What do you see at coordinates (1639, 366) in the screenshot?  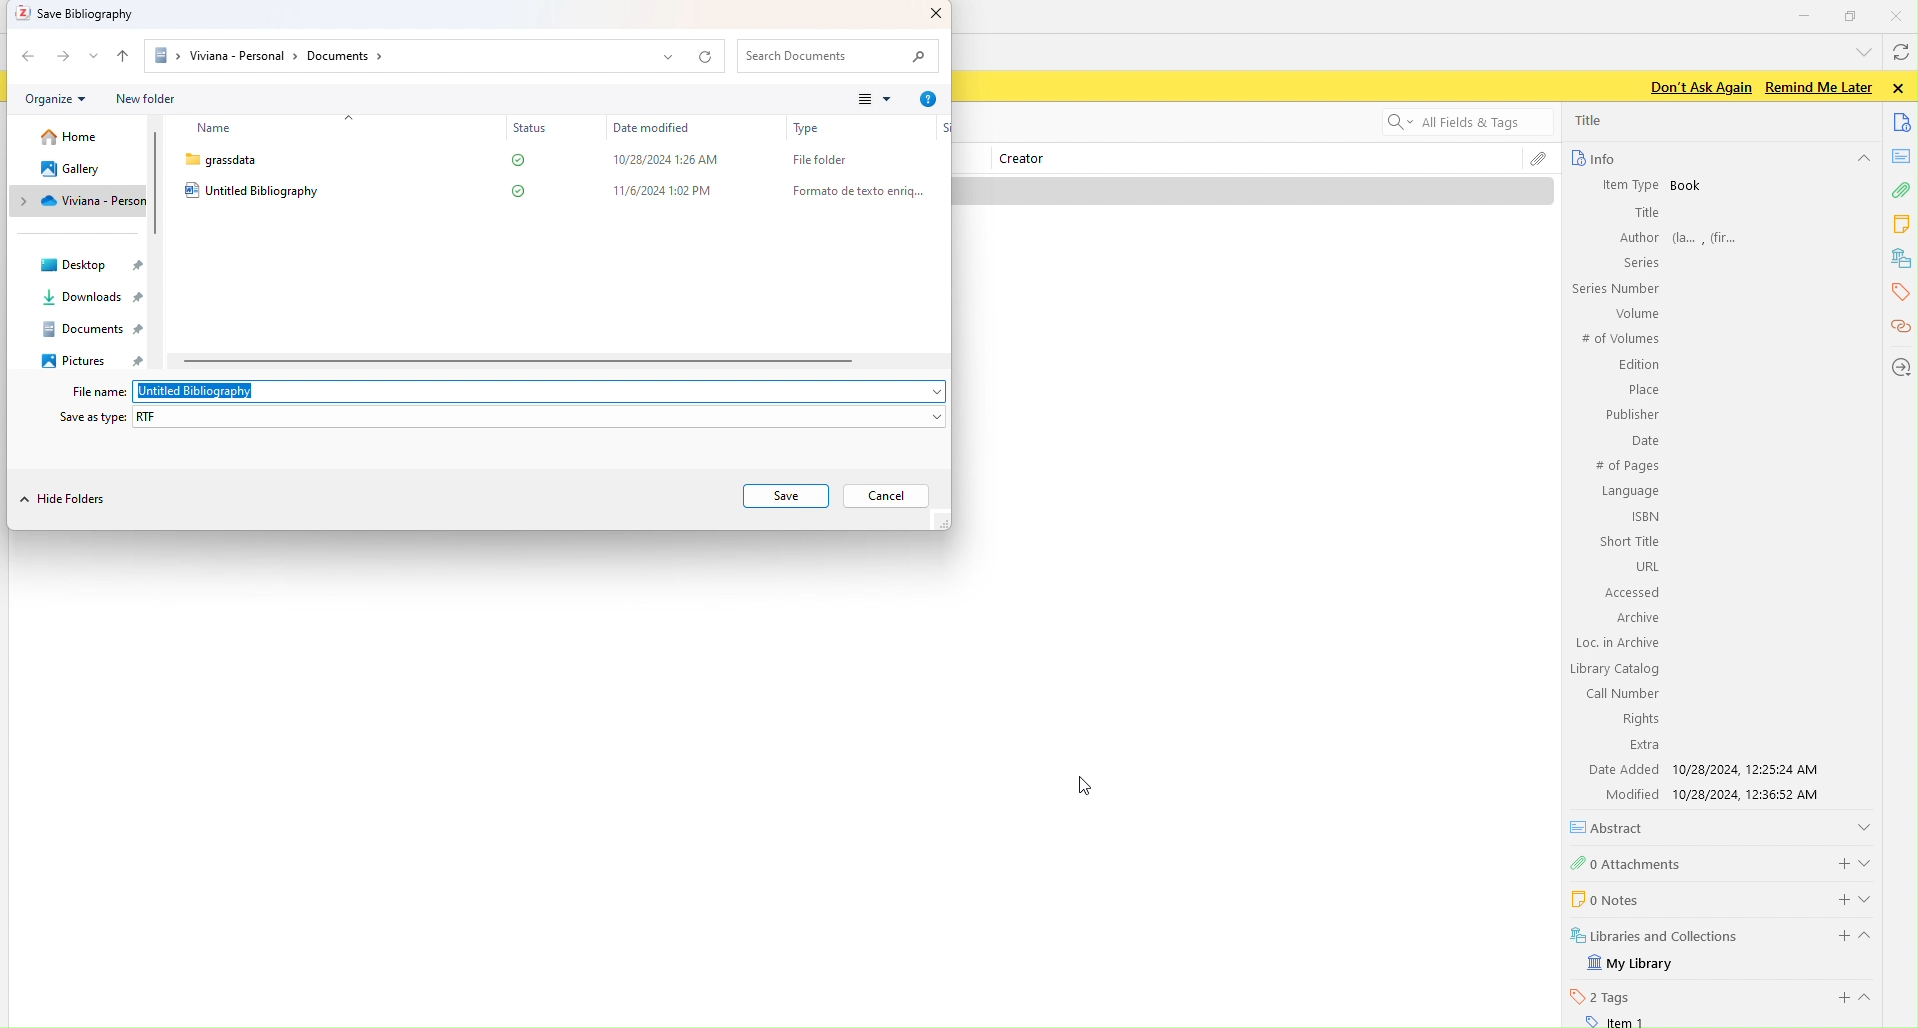 I see `Edition` at bounding box center [1639, 366].